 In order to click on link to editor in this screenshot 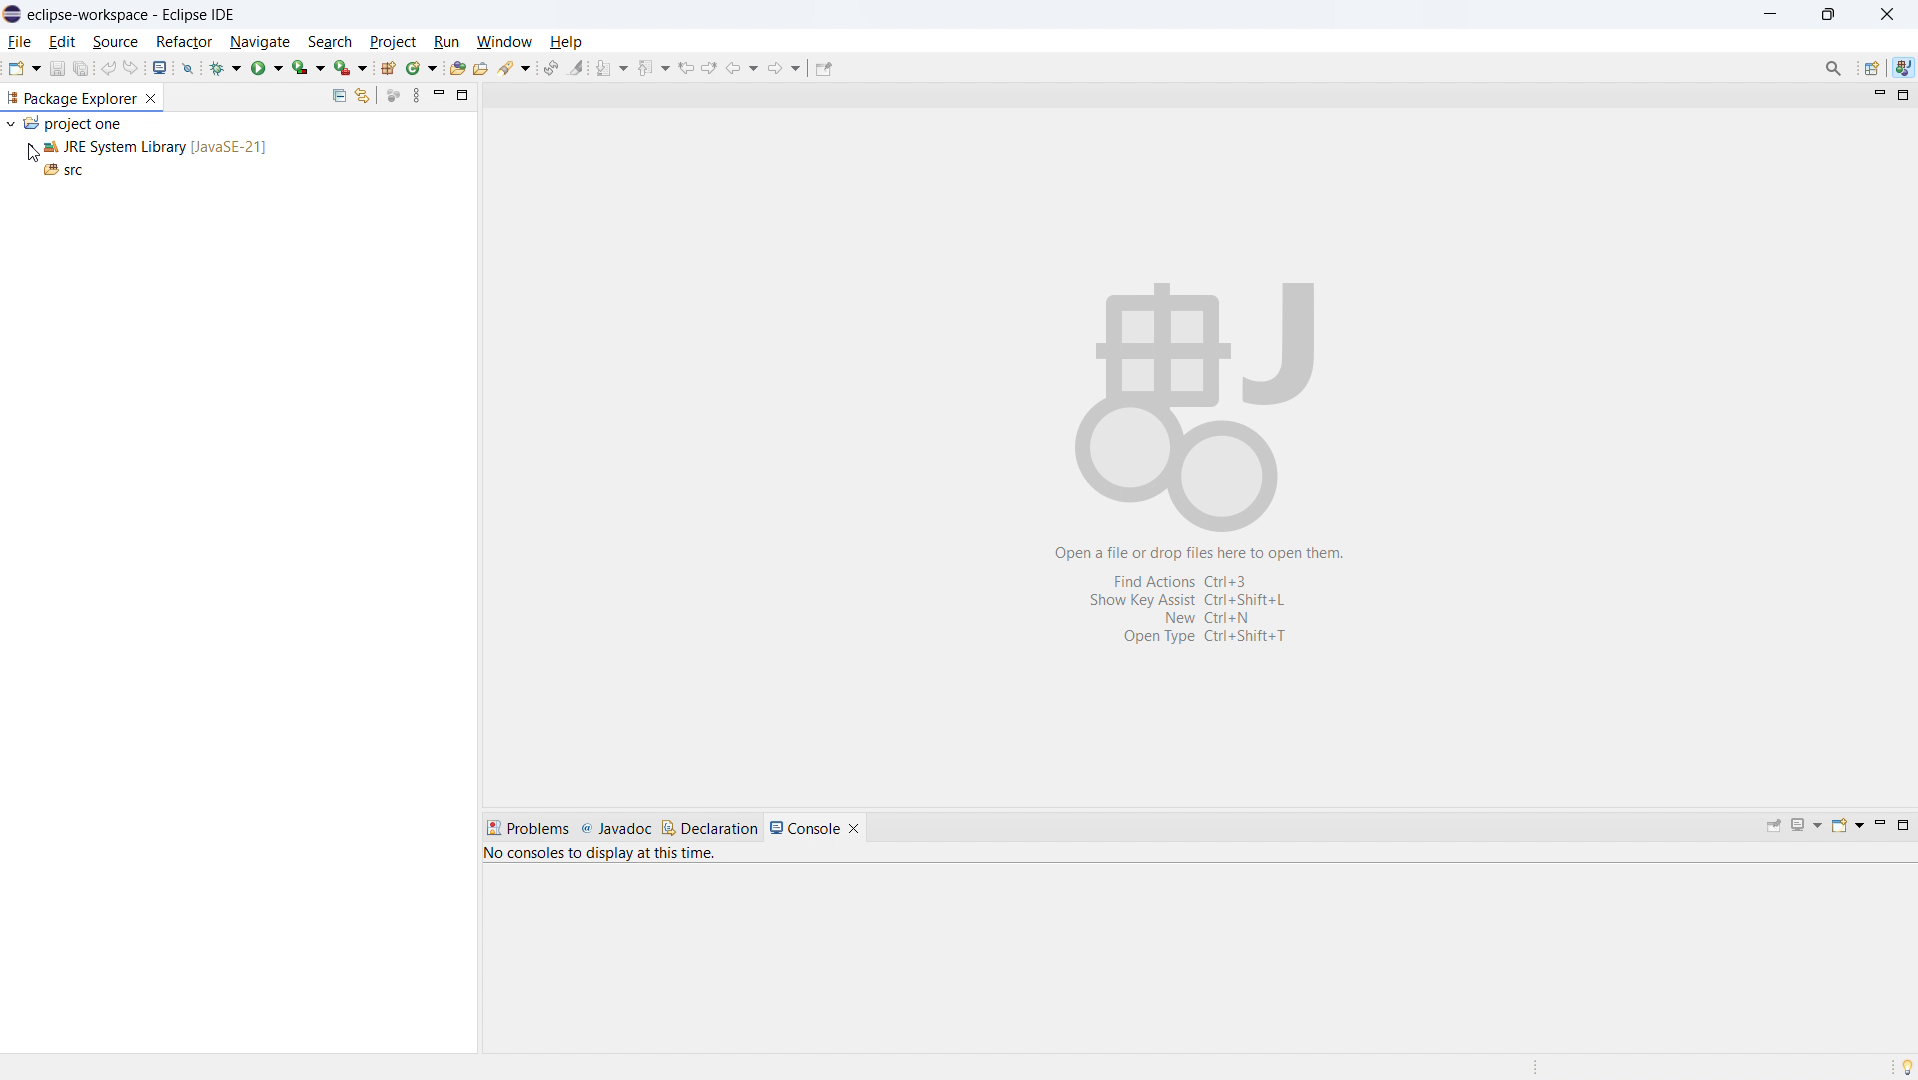, I will do `click(362, 95)`.